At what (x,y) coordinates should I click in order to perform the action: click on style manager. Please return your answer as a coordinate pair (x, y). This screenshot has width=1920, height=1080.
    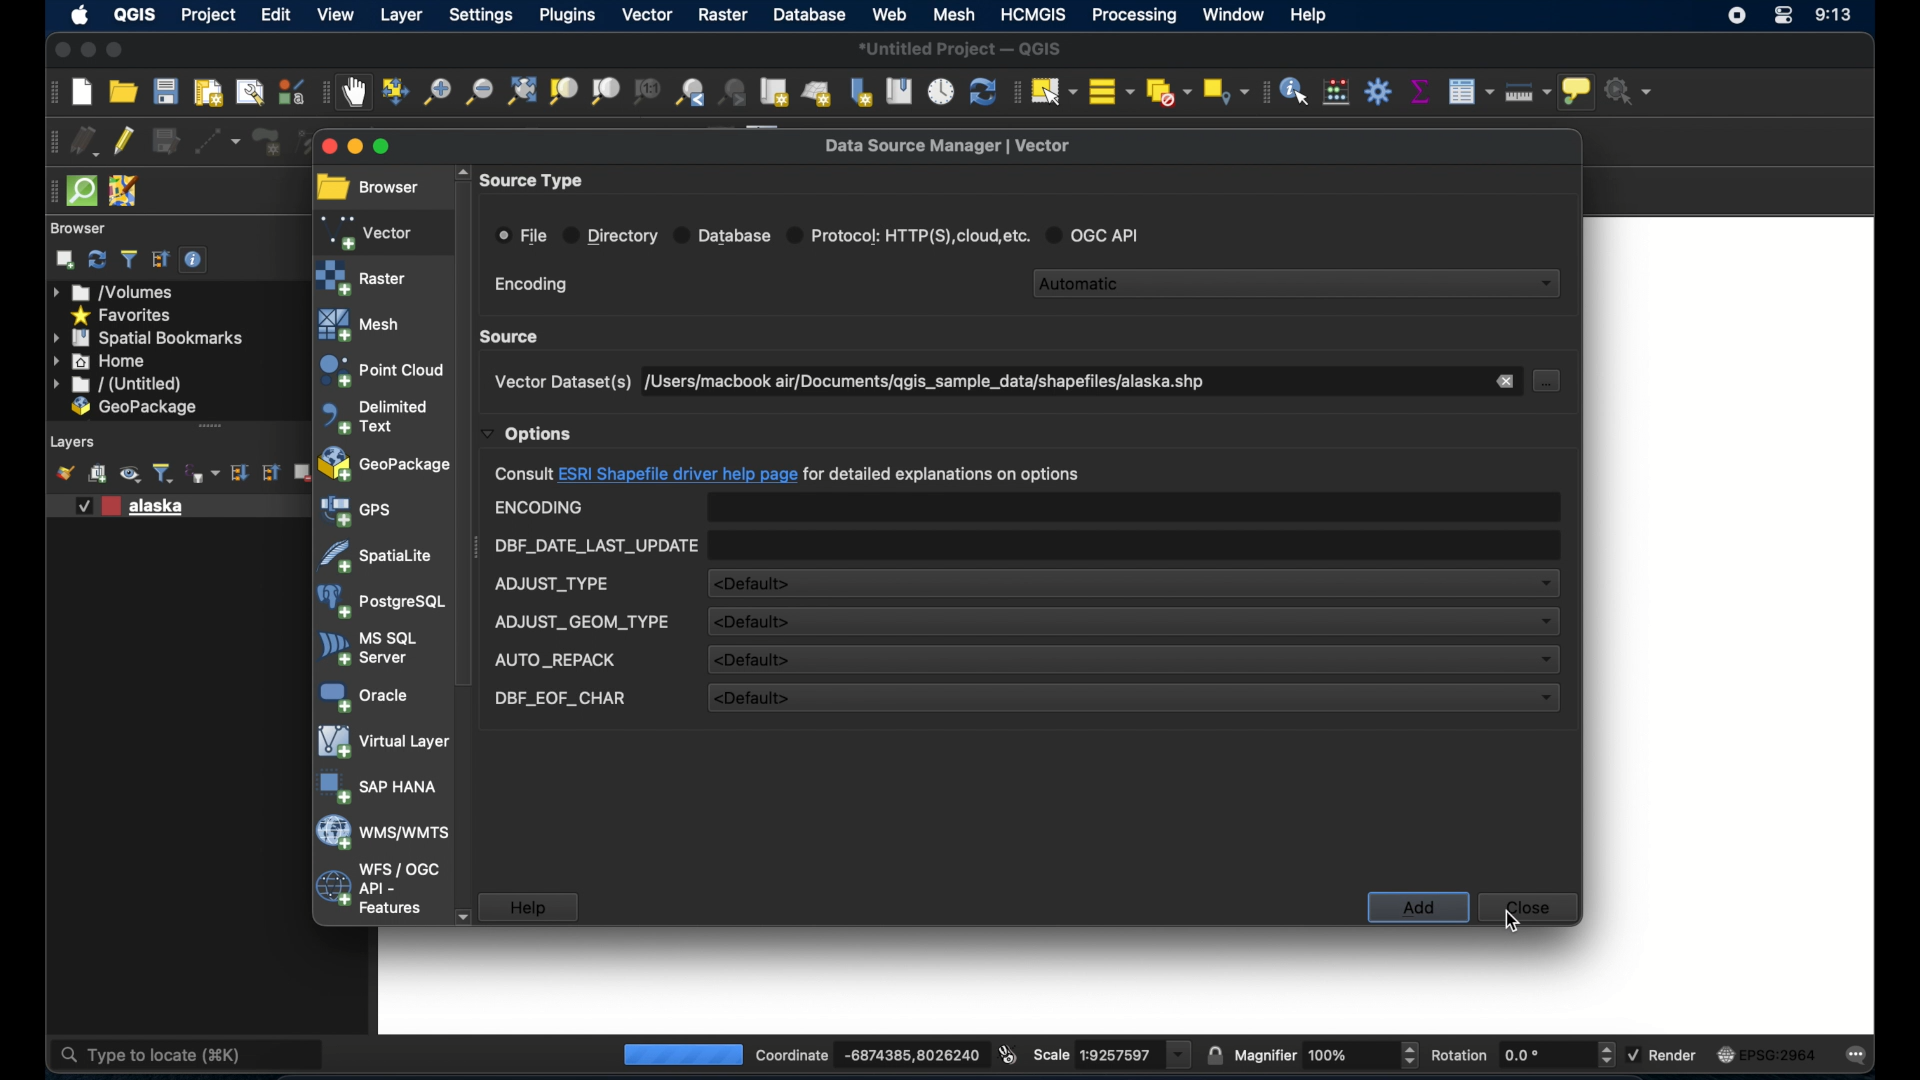
    Looking at the image, I should click on (290, 90).